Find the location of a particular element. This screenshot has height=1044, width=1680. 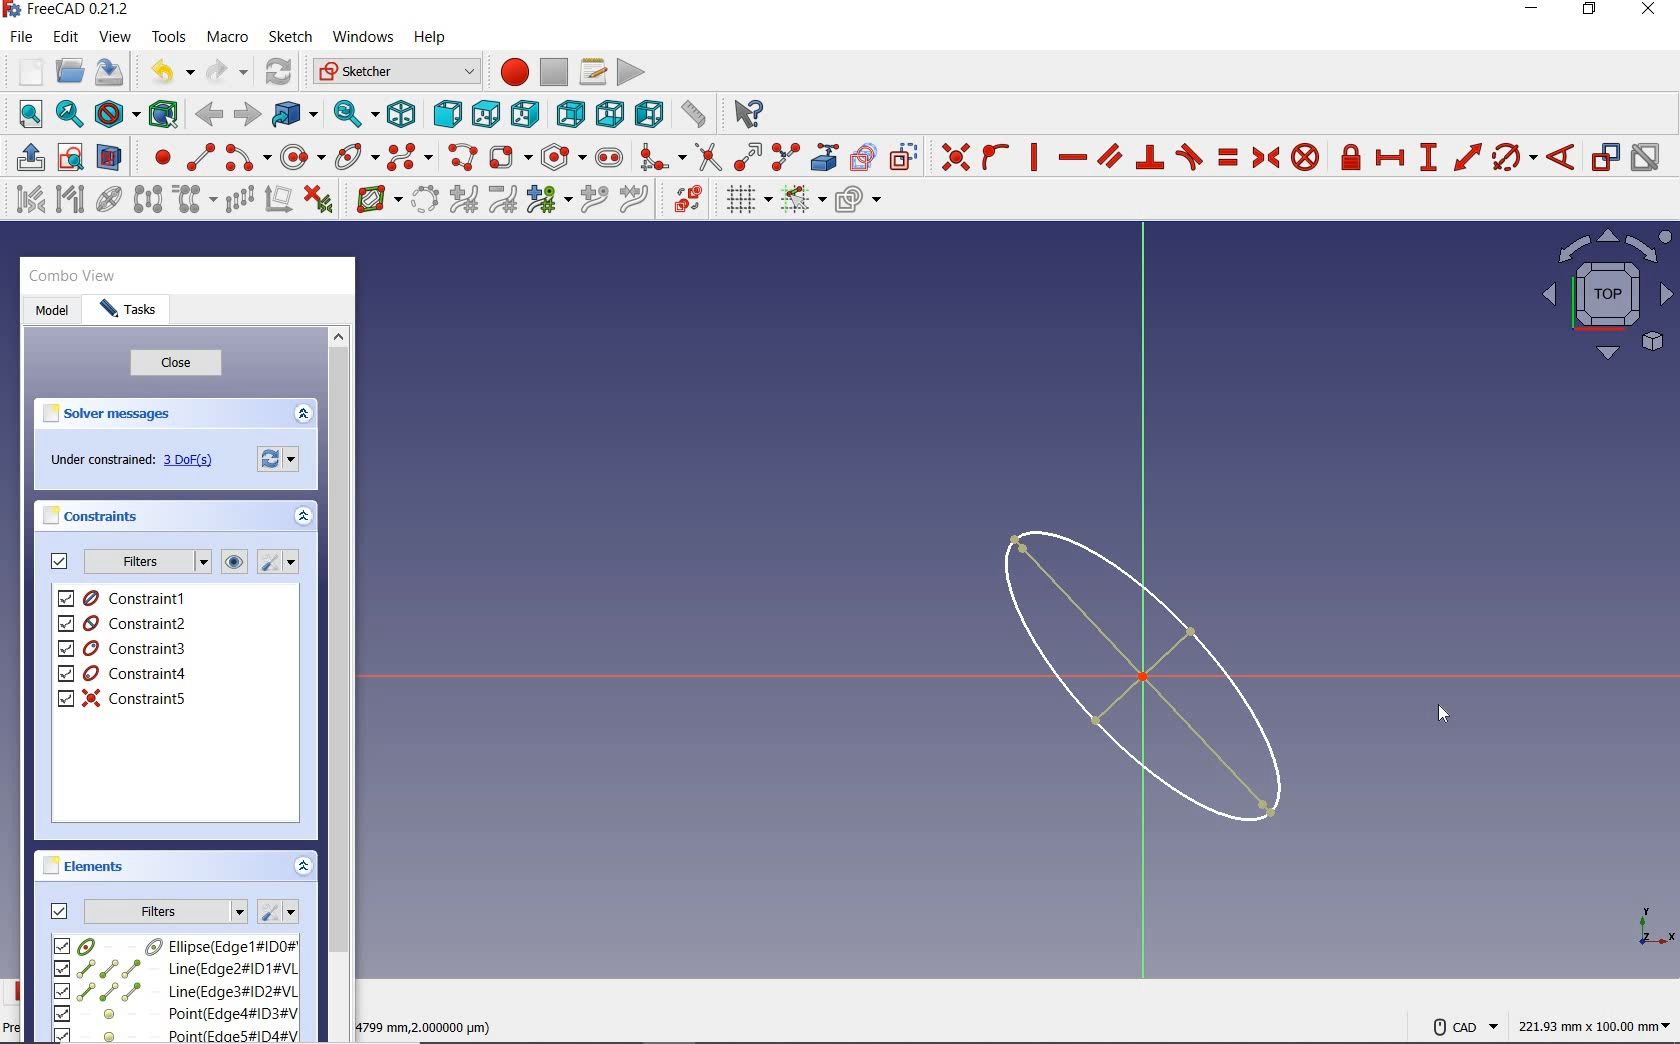

sketch view is located at coordinates (1604, 294).